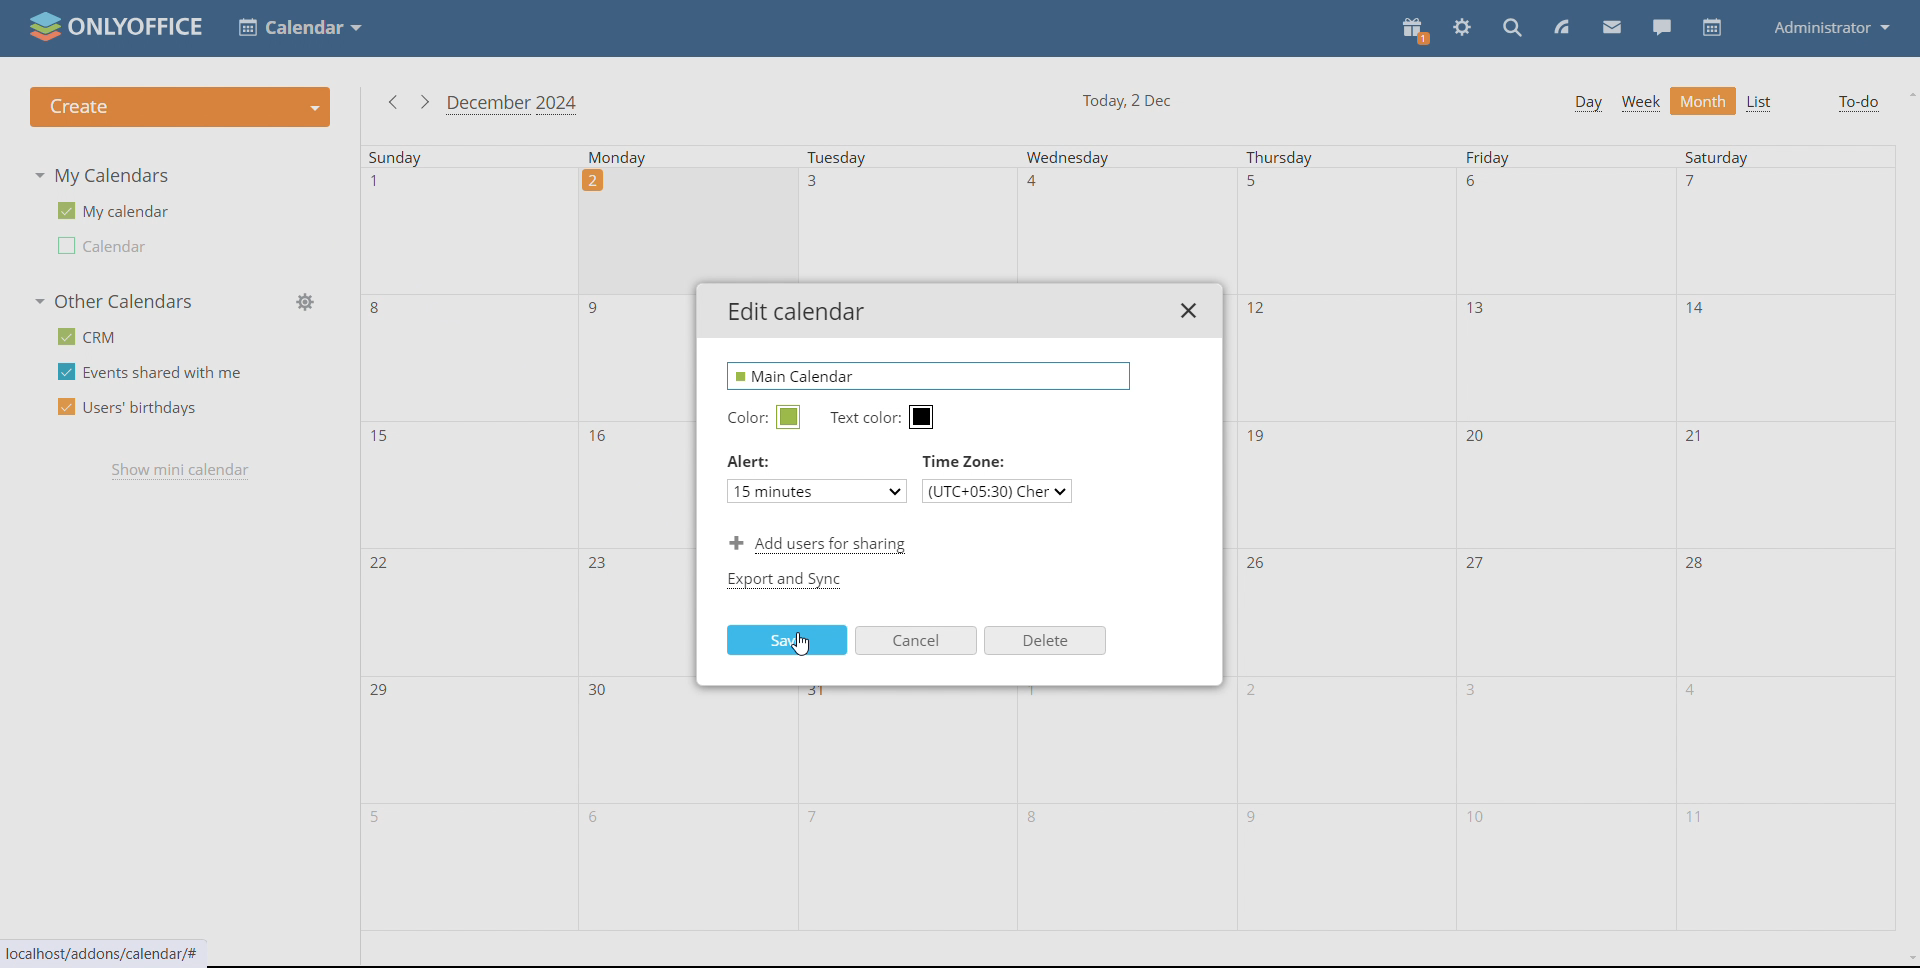 This screenshot has width=1920, height=968. What do you see at coordinates (911, 226) in the screenshot?
I see `` at bounding box center [911, 226].